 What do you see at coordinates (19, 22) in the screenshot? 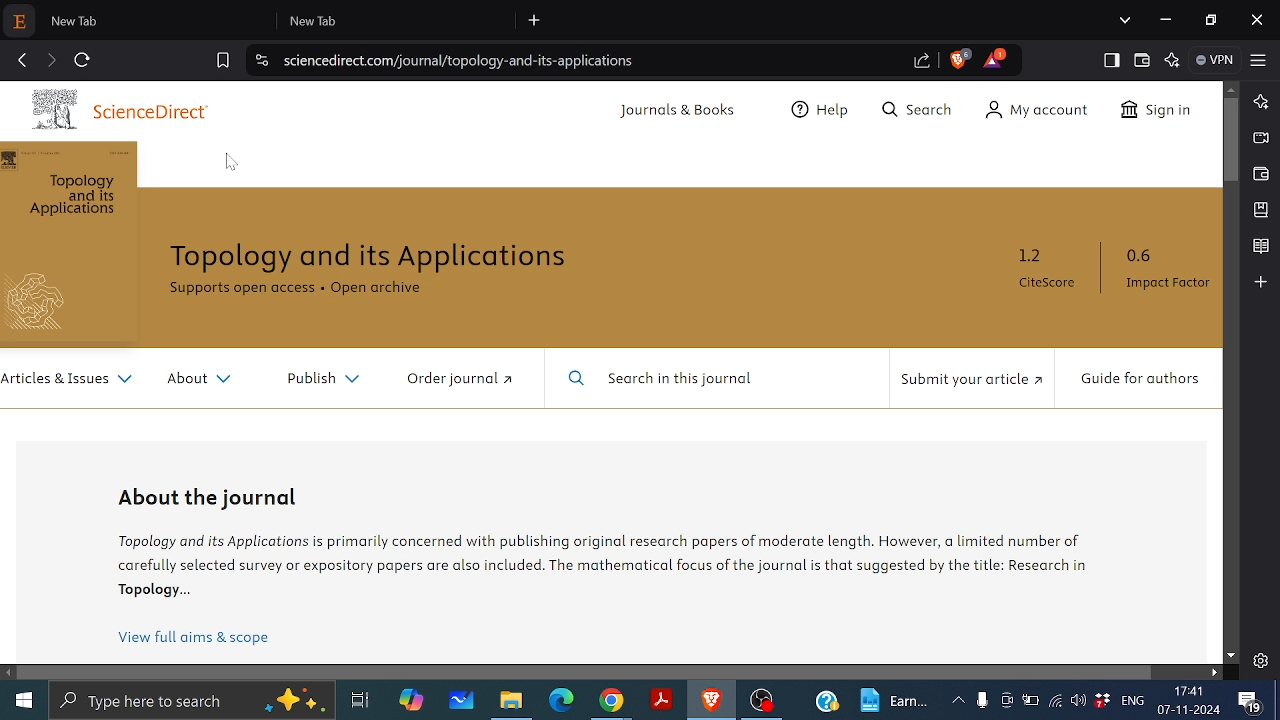
I see `Pinned tab` at bounding box center [19, 22].